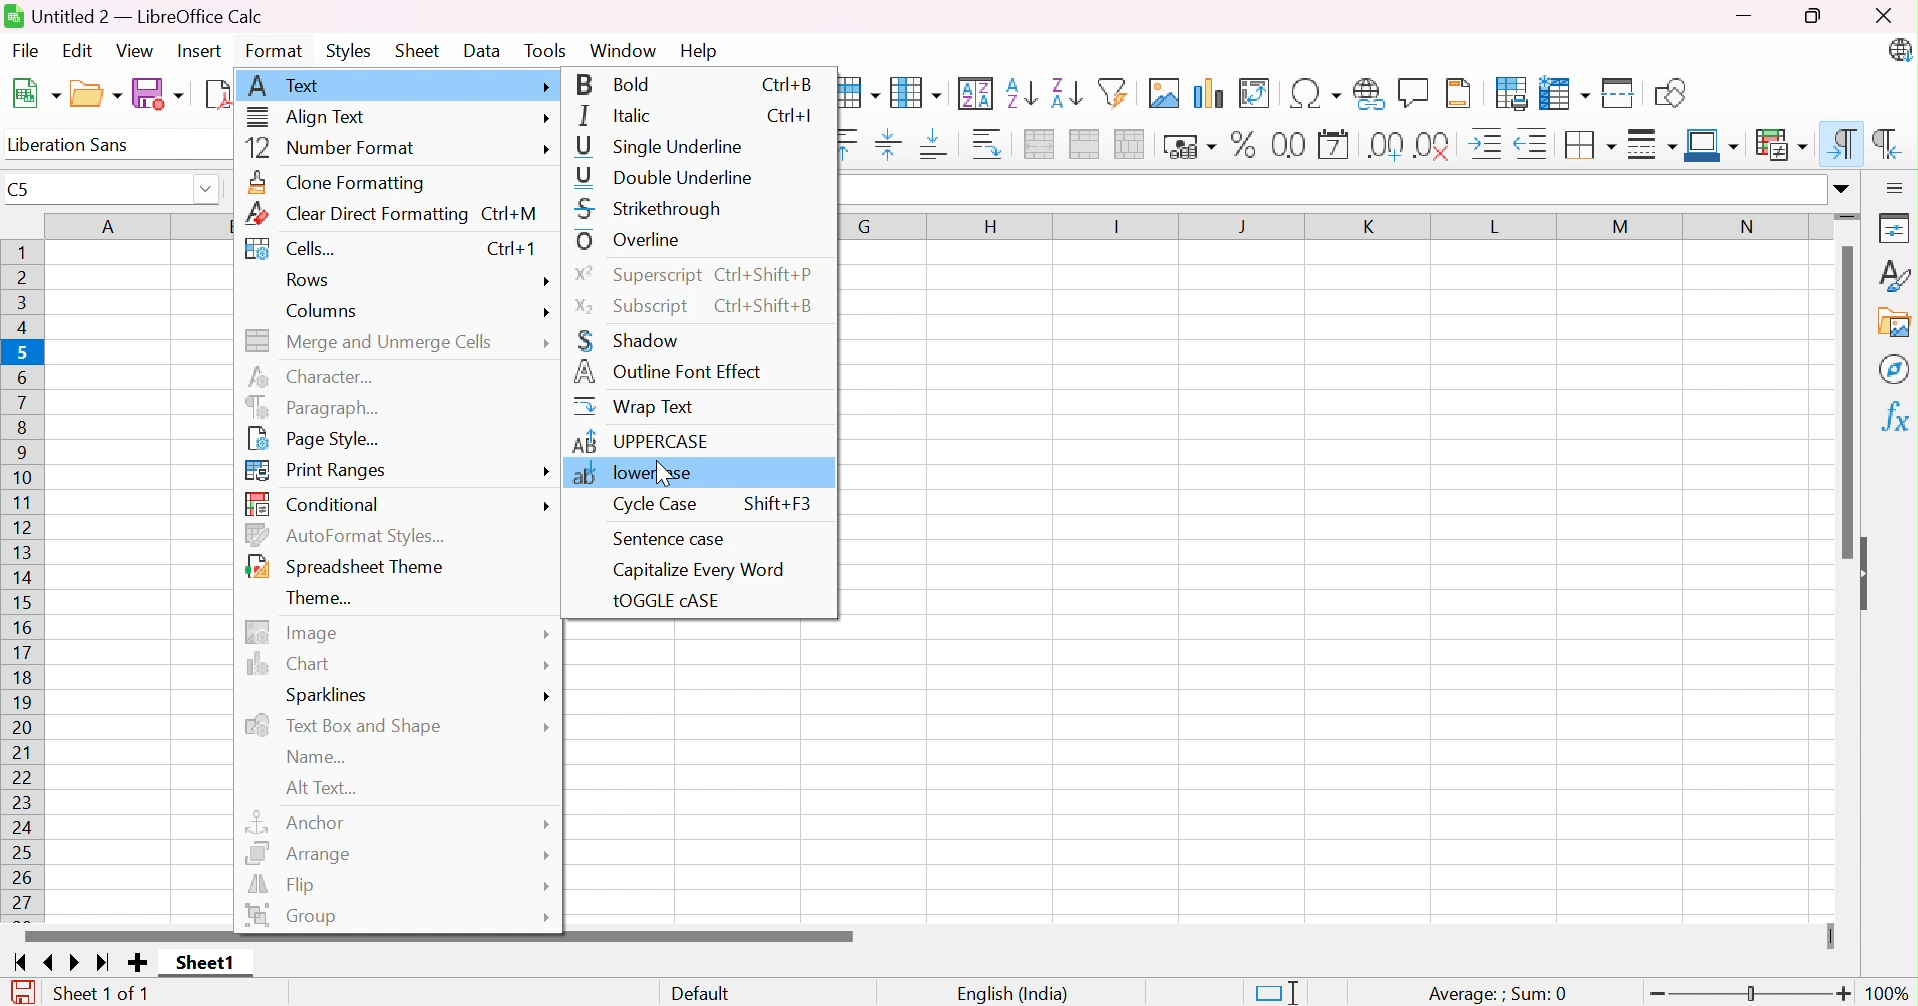 This screenshot has width=1918, height=1006. Describe the element at coordinates (158, 94) in the screenshot. I see `Save` at that location.